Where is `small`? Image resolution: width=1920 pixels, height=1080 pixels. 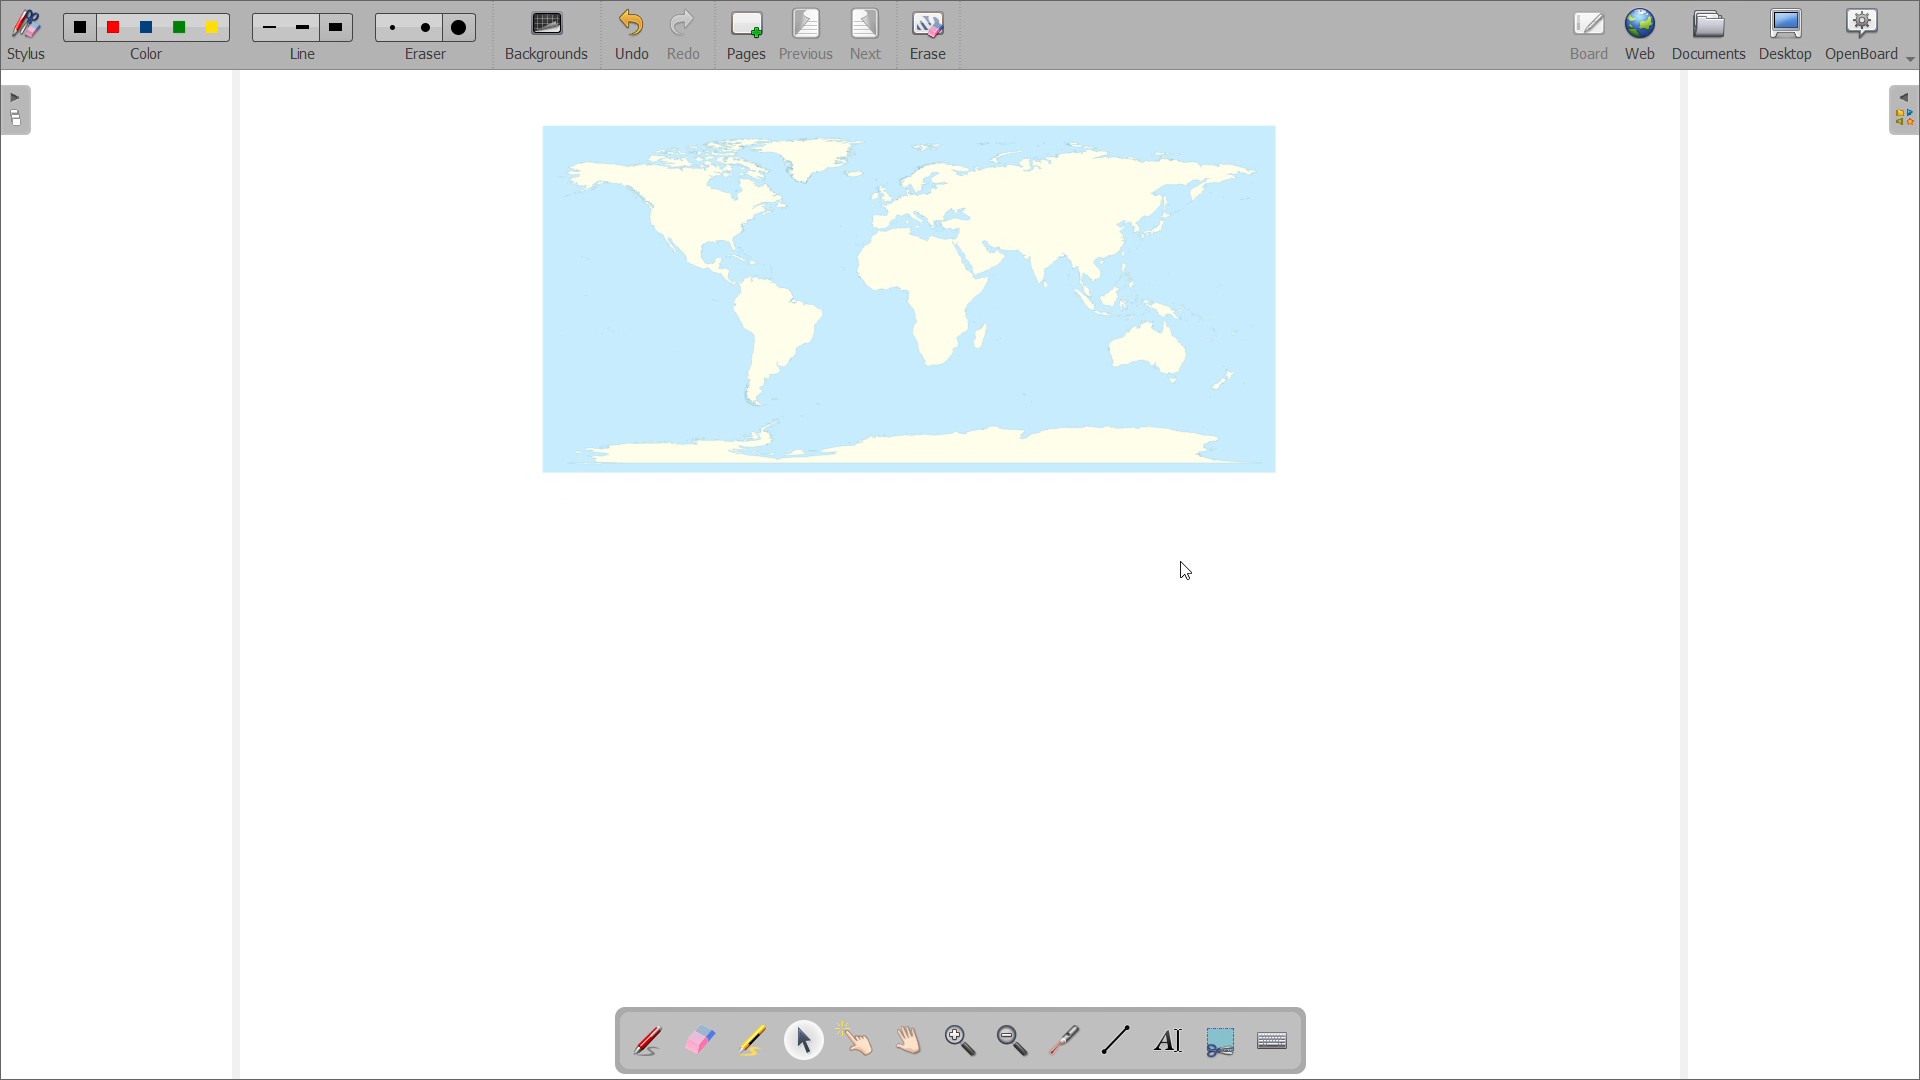 small is located at coordinates (268, 29).